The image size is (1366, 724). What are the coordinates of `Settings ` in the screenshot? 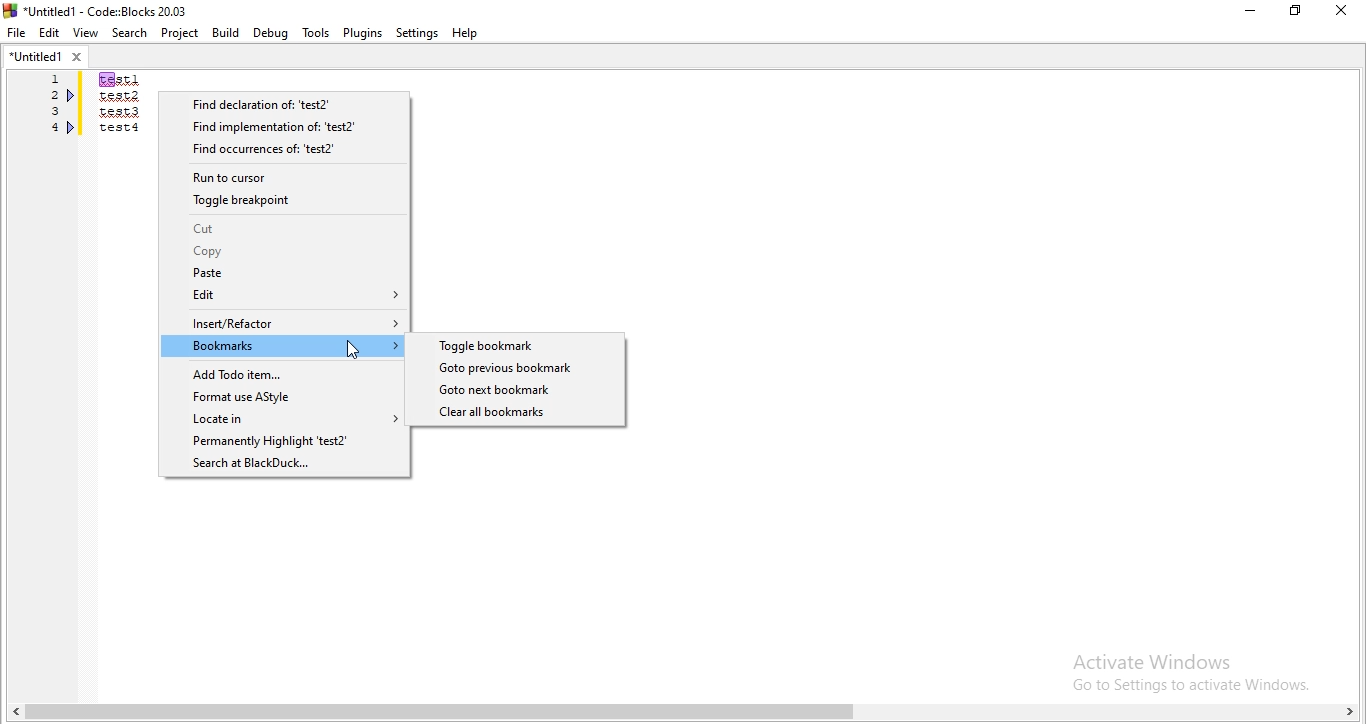 It's located at (417, 34).